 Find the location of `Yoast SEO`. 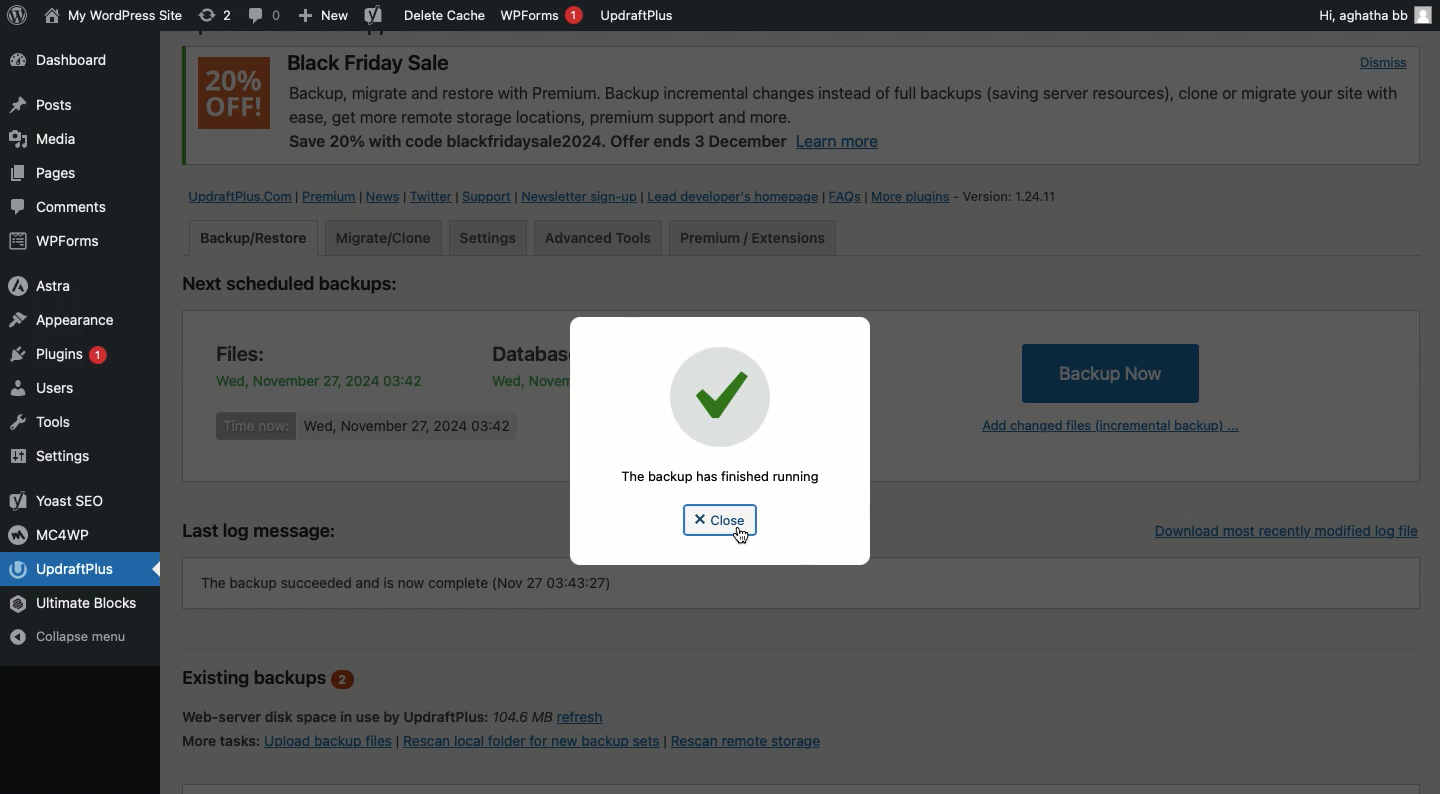

Yoast SEO is located at coordinates (60, 500).